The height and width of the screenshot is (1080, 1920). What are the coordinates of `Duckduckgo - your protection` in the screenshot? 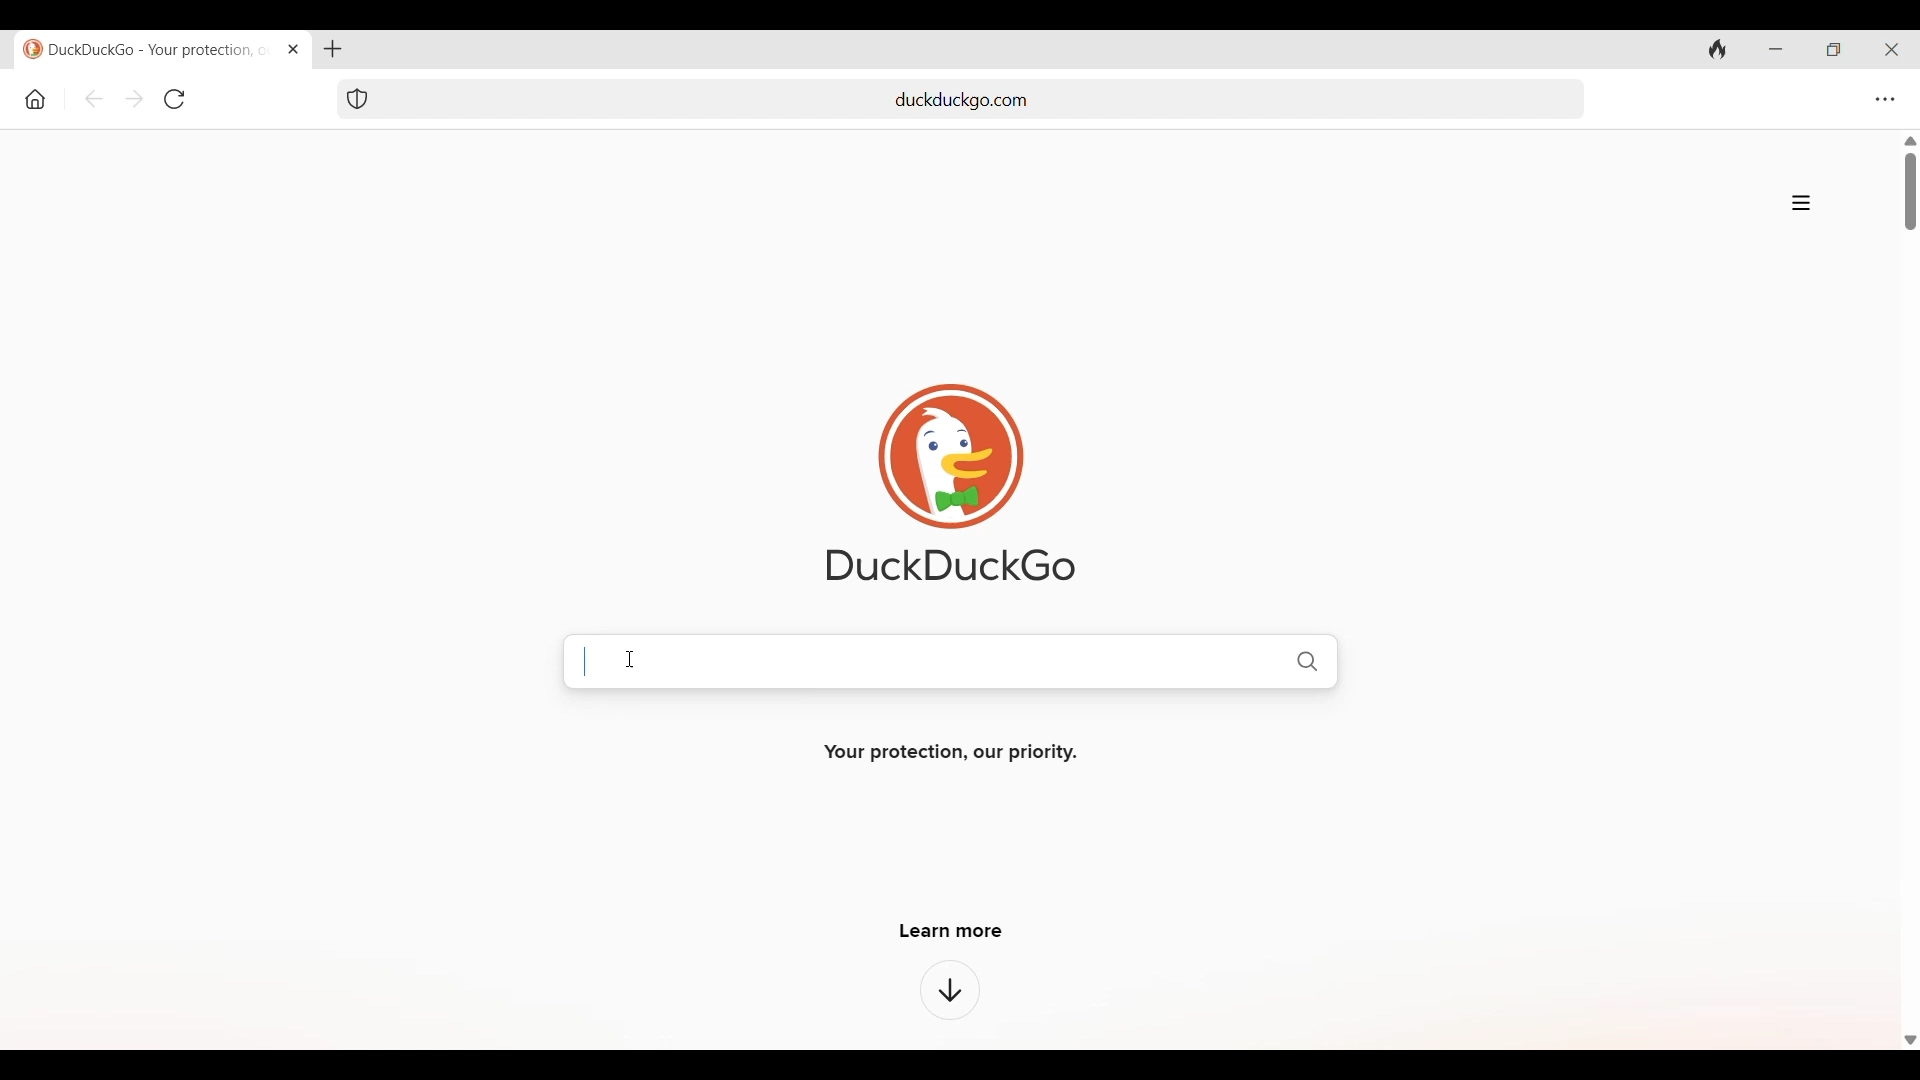 It's located at (150, 49).